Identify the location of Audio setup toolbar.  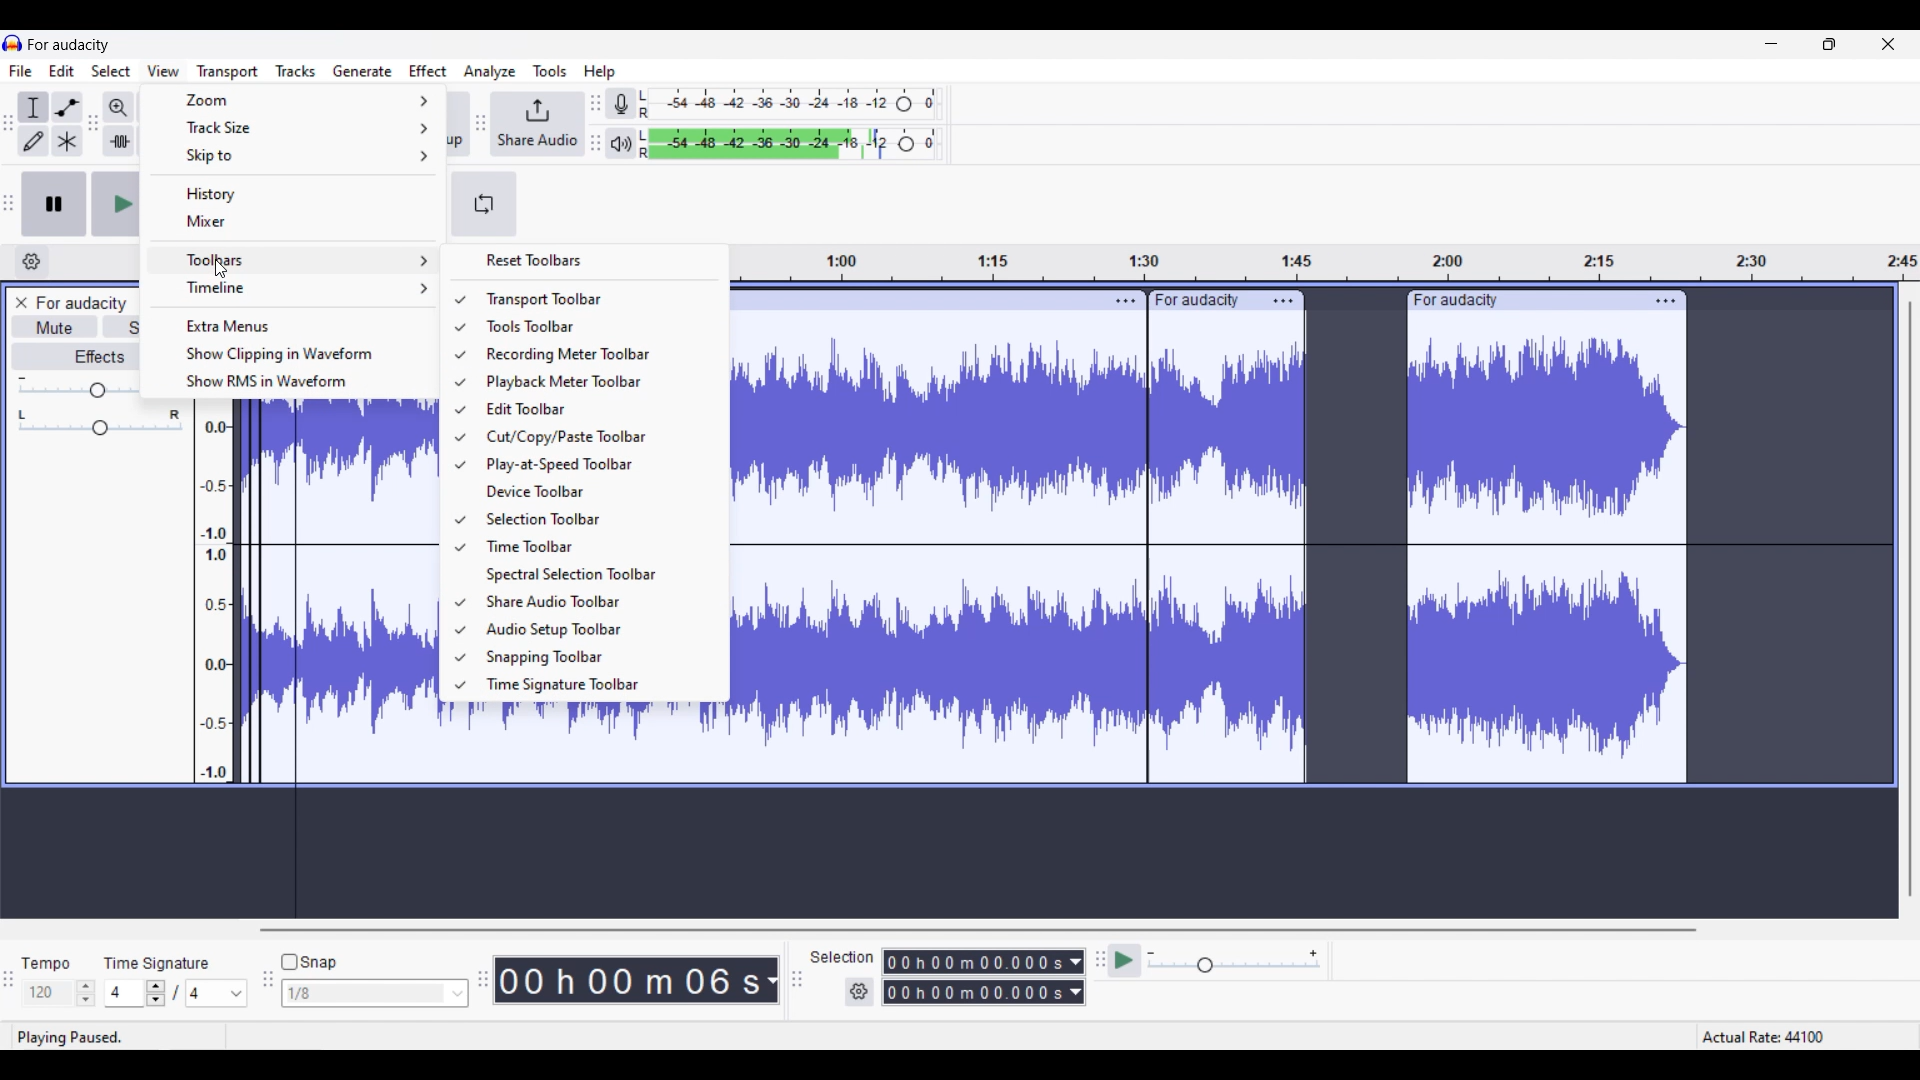
(594, 630).